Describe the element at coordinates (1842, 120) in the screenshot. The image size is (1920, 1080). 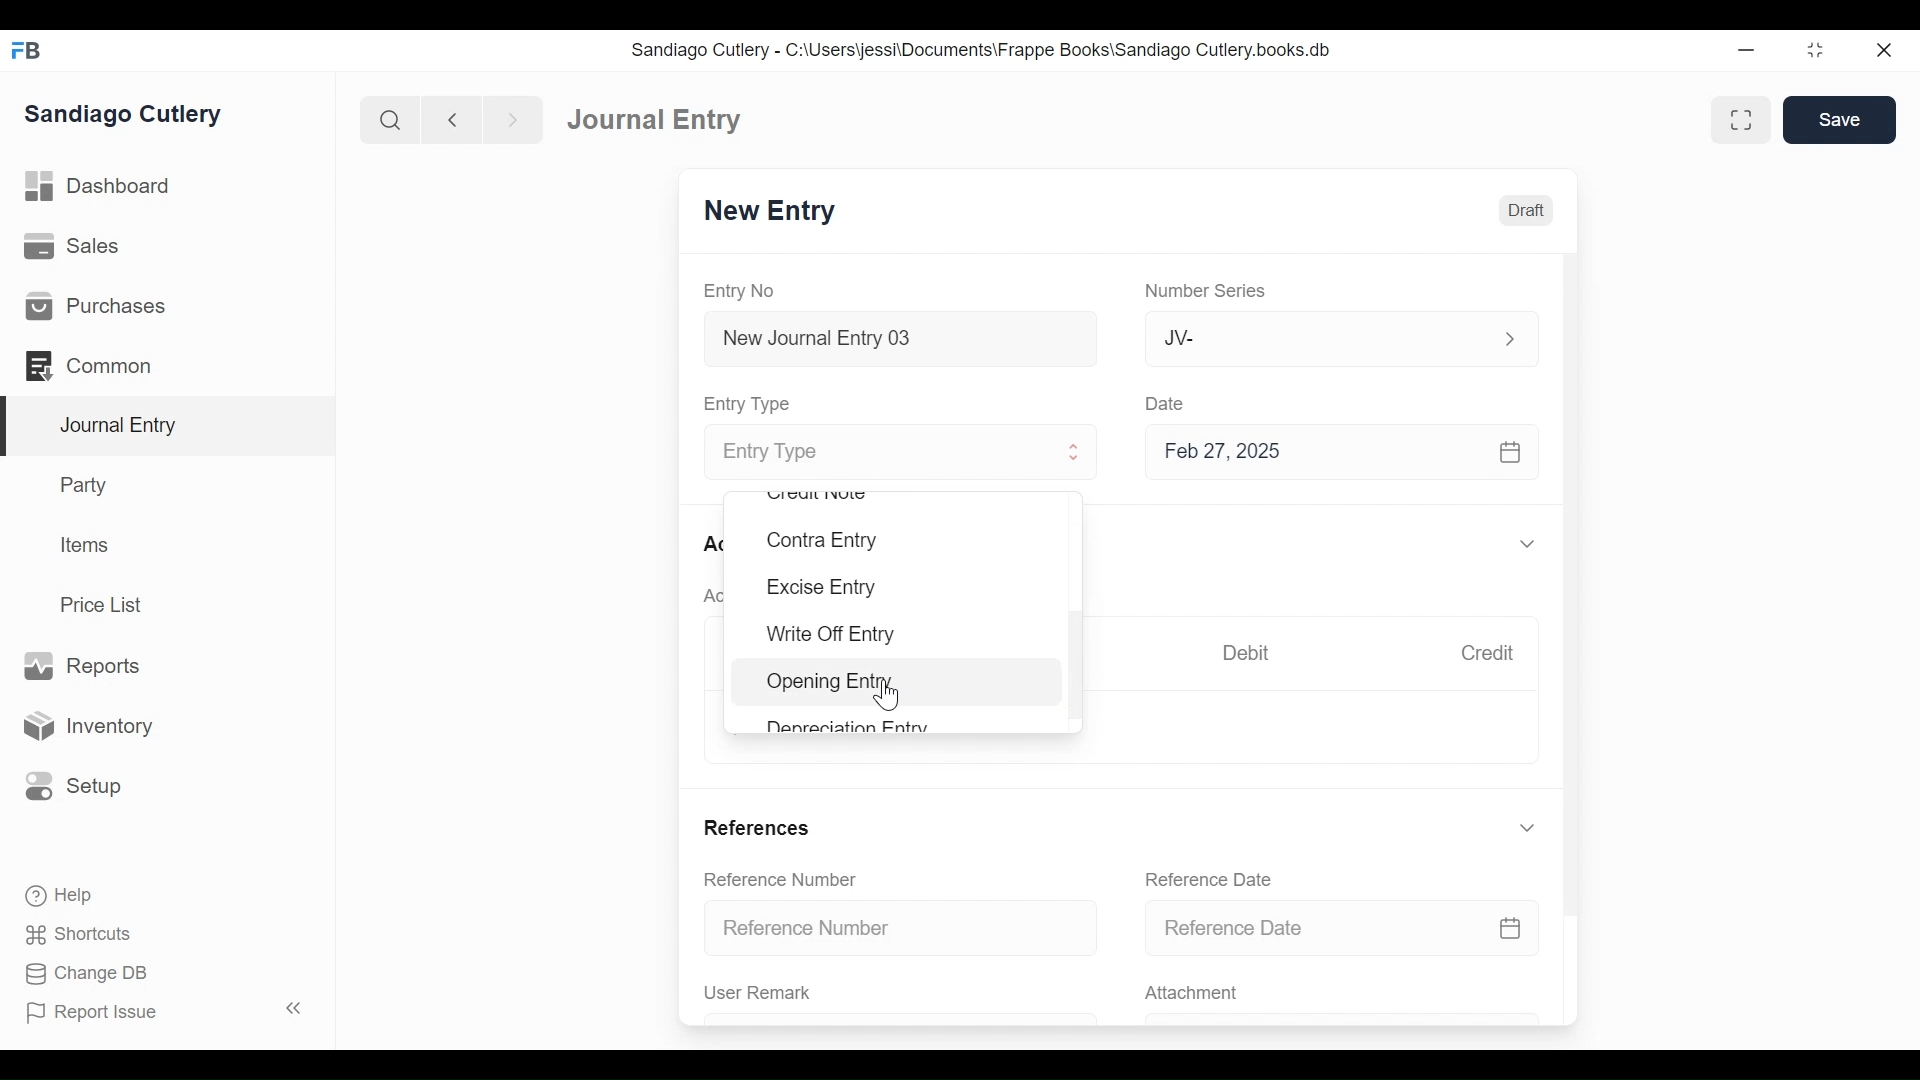
I see `Save` at that location.